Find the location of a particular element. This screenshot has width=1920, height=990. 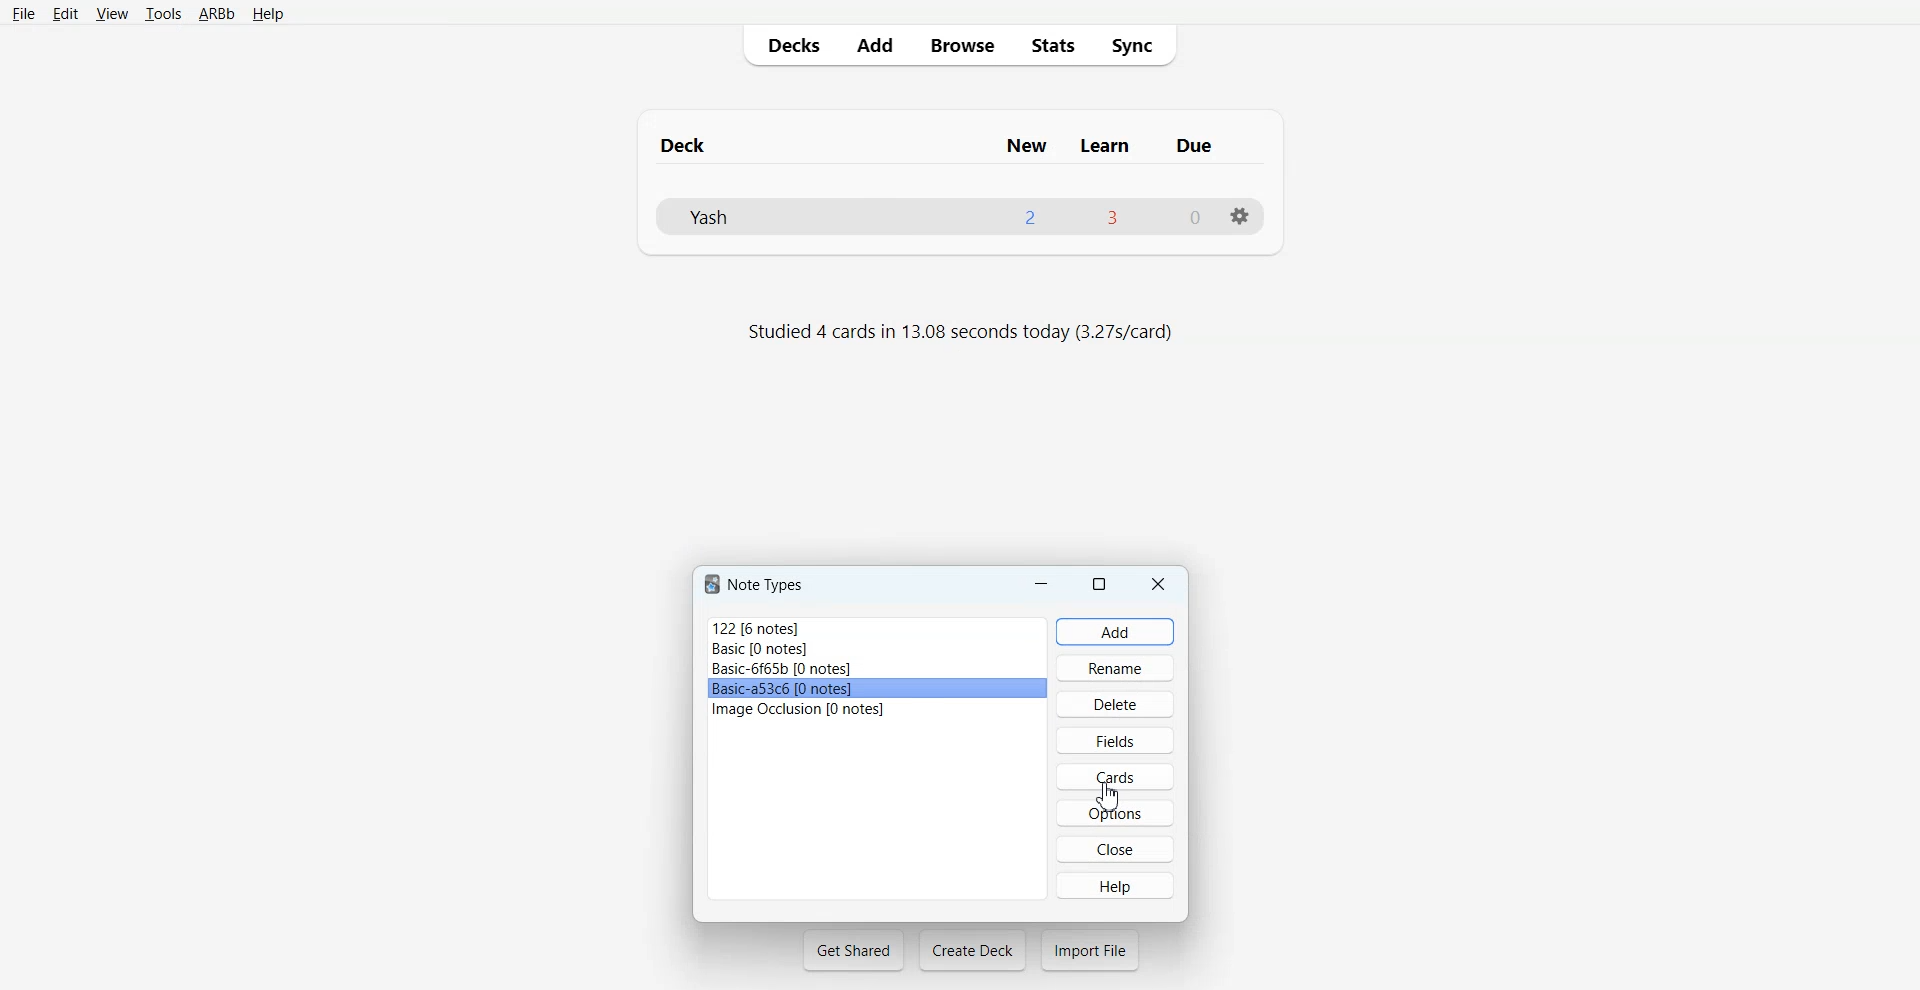

Note Types is located at coordinates (757, 584).